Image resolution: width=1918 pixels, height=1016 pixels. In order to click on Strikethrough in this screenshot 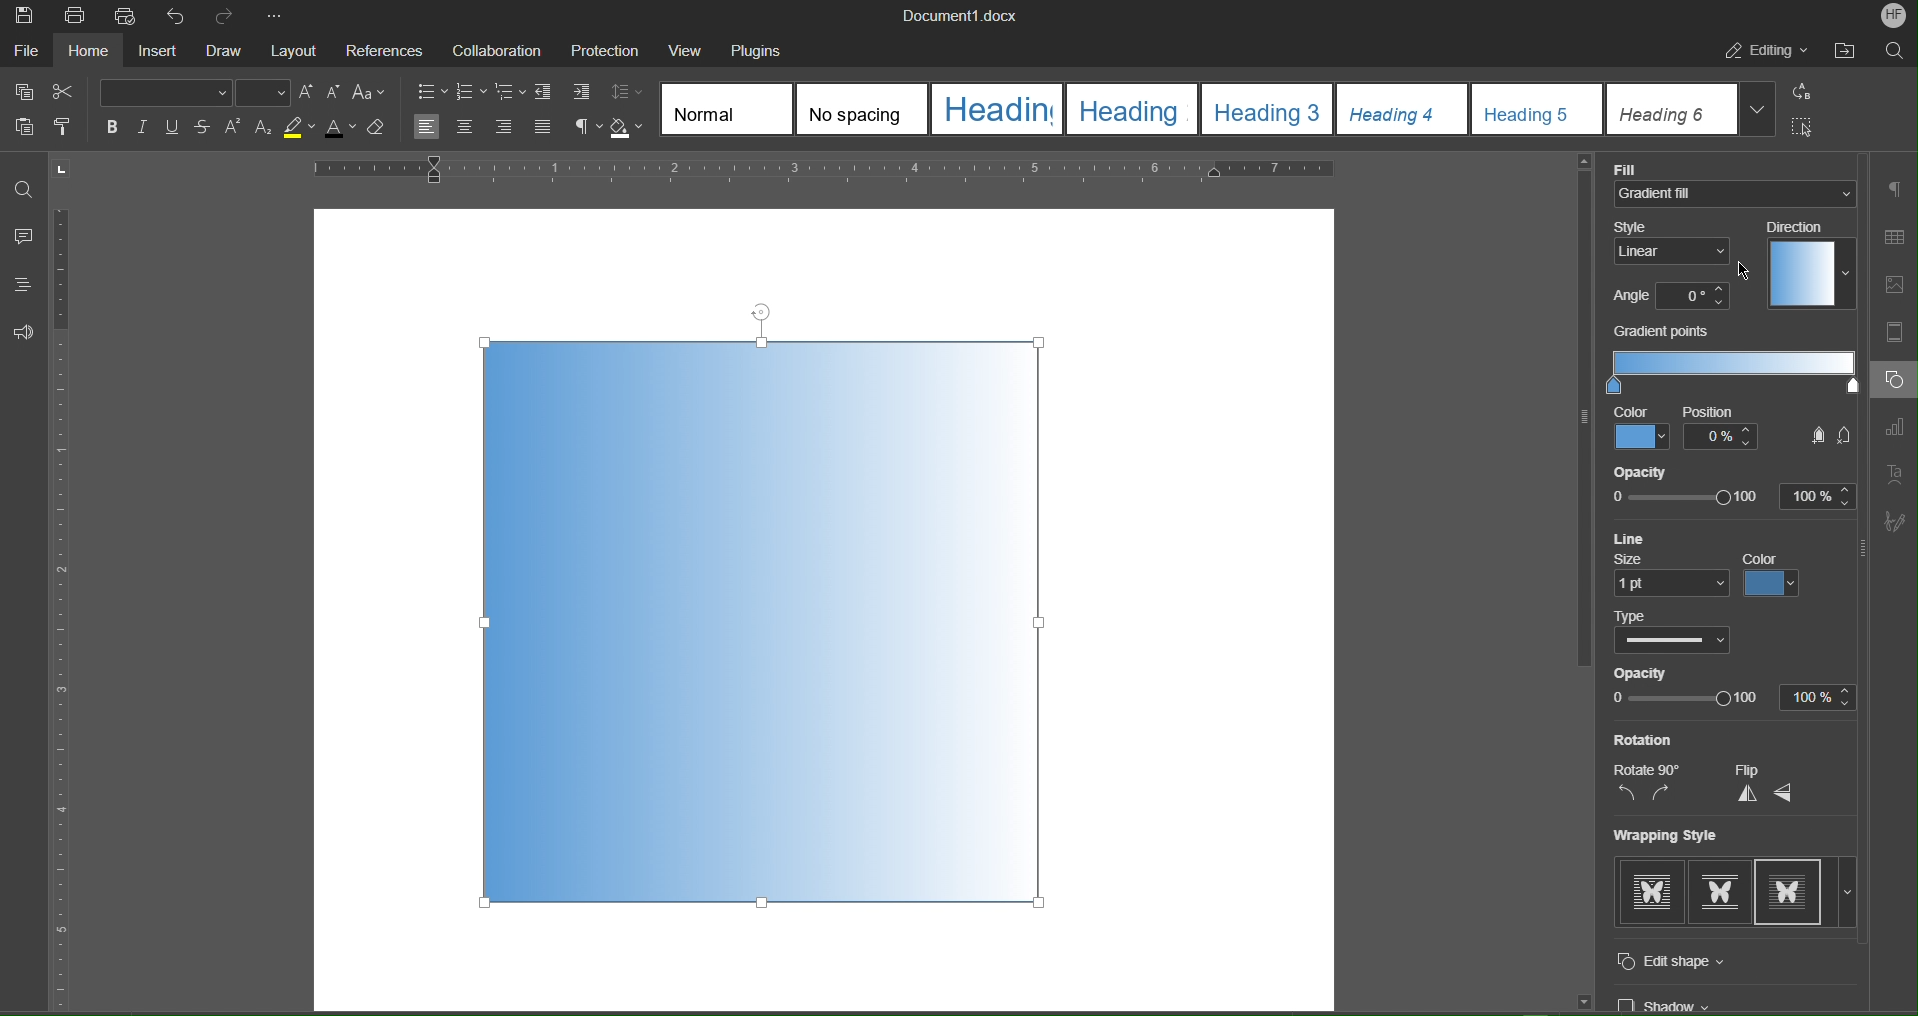, I will do `click(206, 128)`.